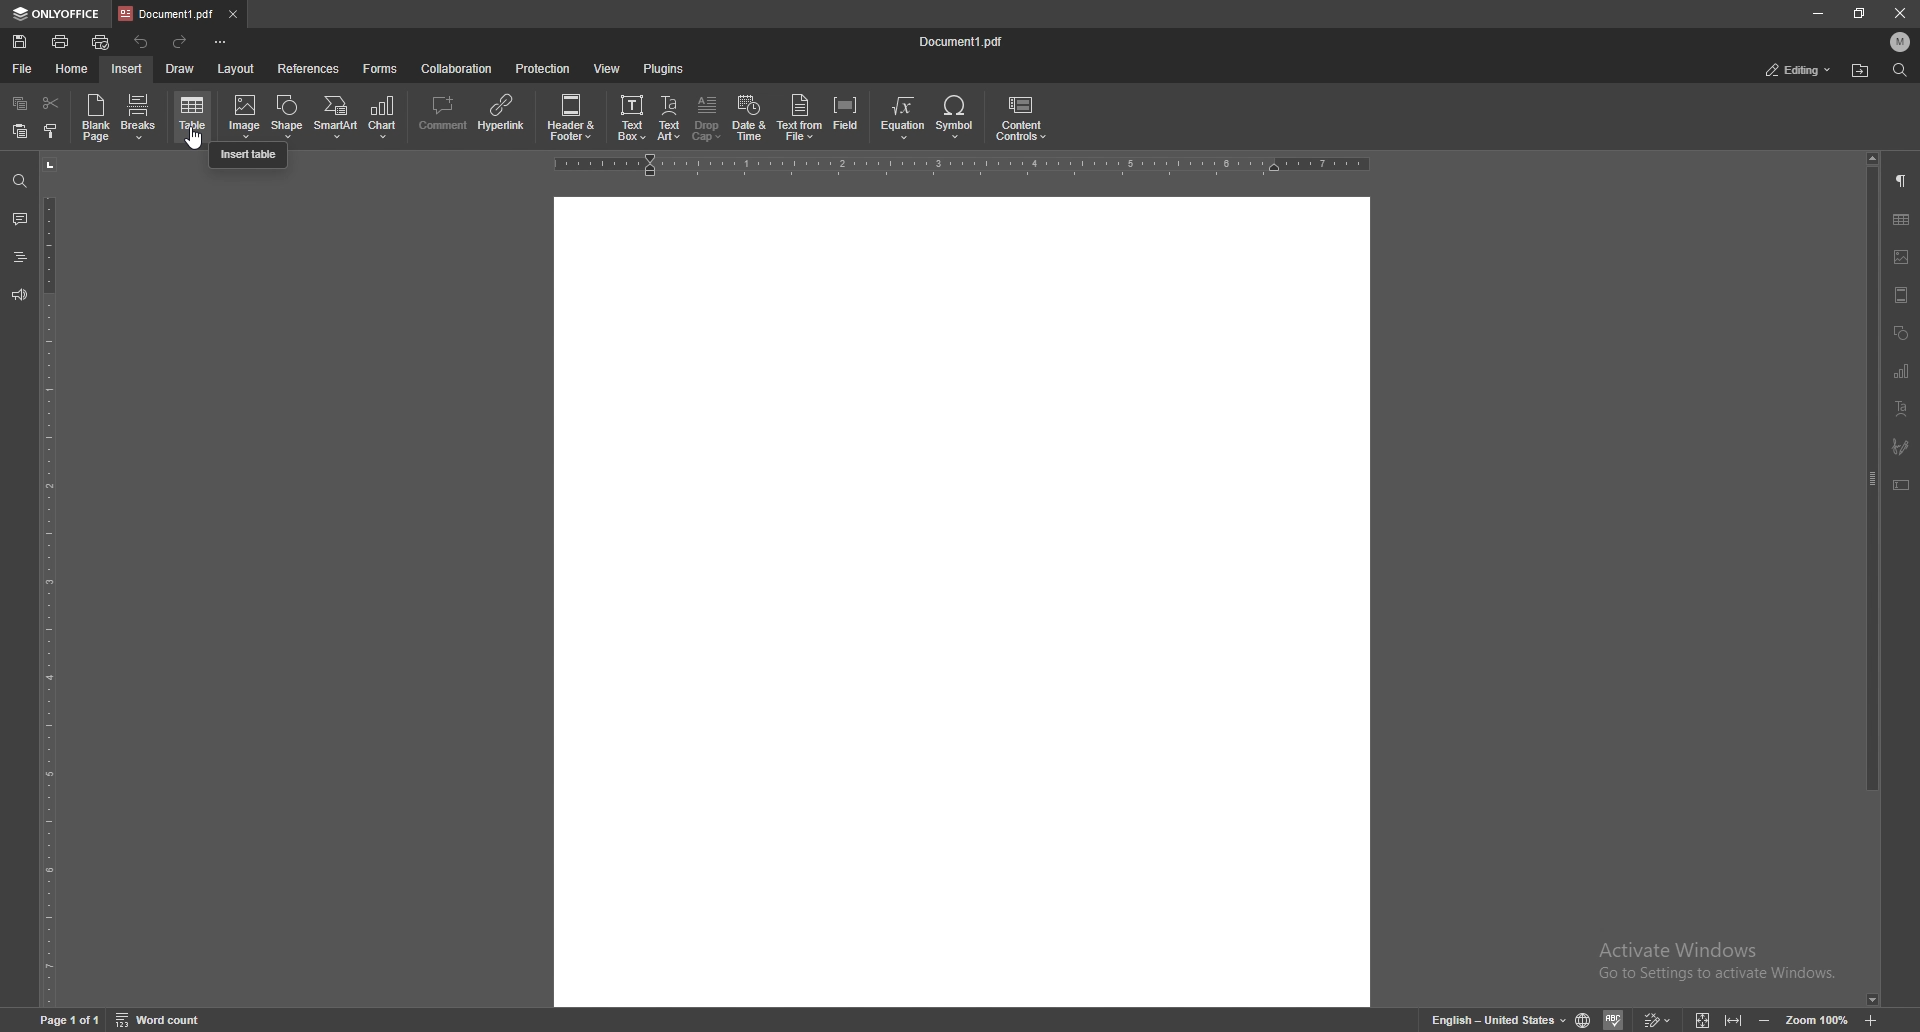  Describe the element at coordinates (1817, 14) in the screenshot. I see `minimize` at that location.